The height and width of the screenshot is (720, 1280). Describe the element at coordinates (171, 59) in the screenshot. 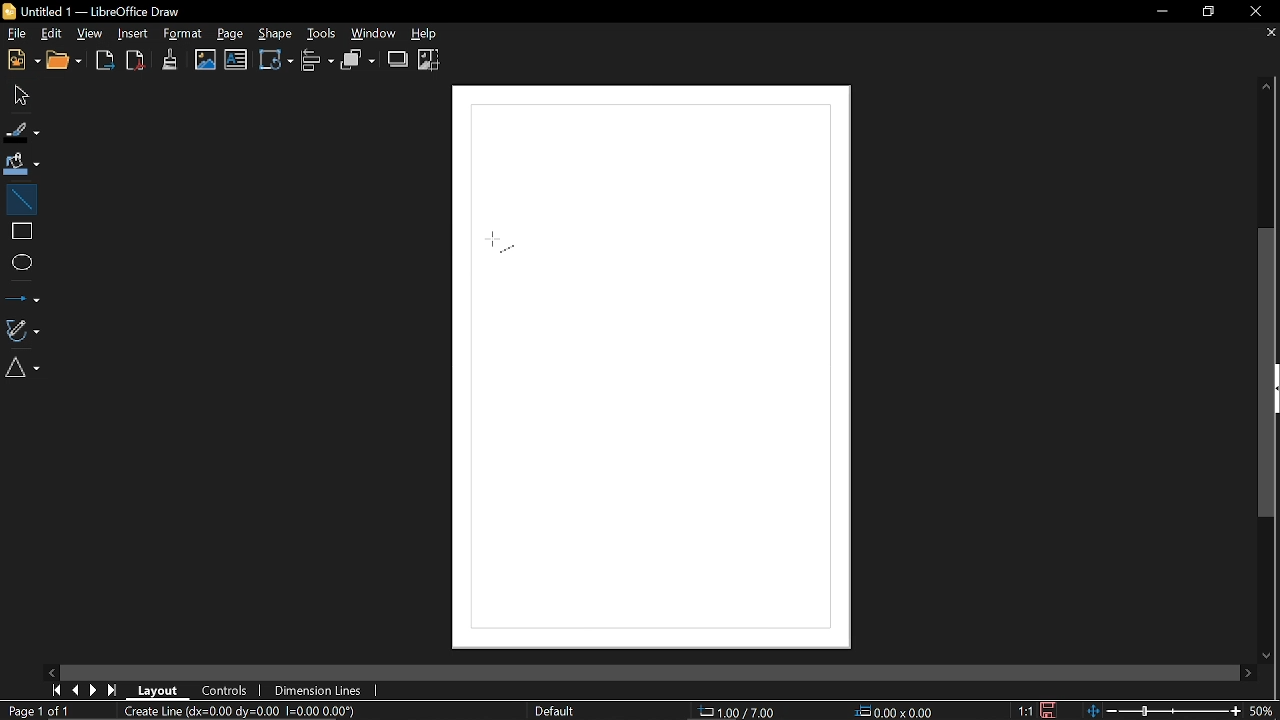

I see `Clone` at that location.